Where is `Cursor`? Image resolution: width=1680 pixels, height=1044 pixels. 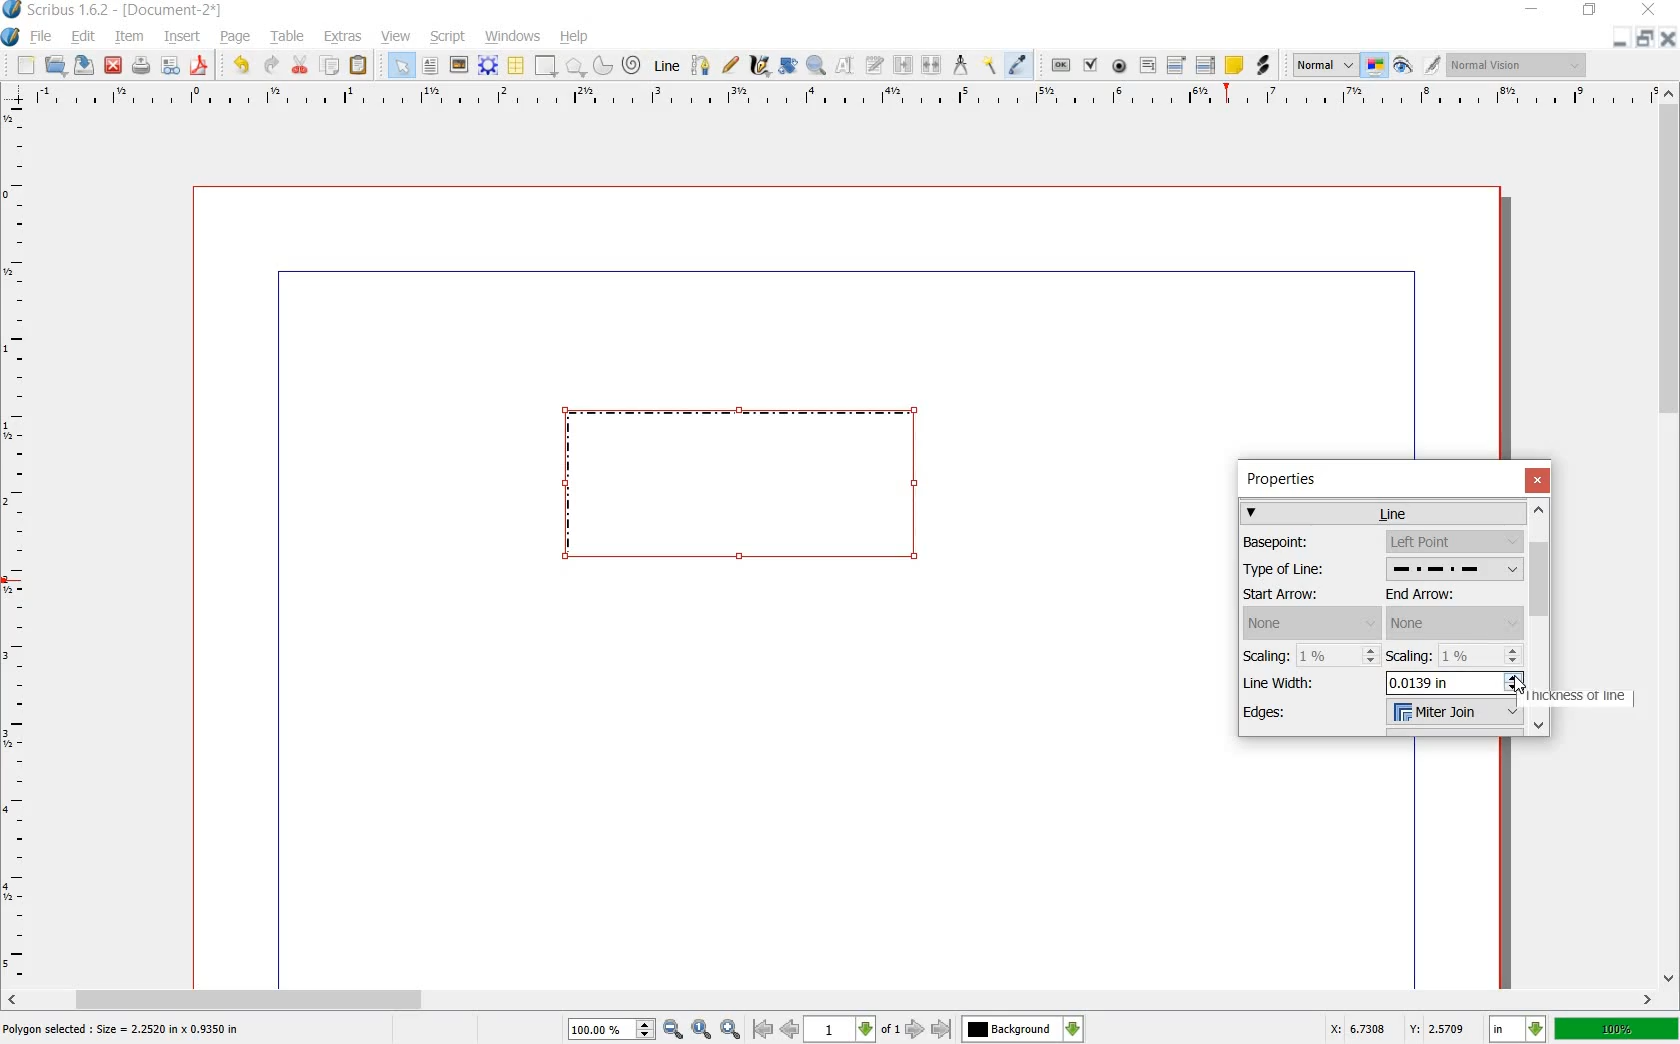 Cursor is located at coordinates (1520, 683).